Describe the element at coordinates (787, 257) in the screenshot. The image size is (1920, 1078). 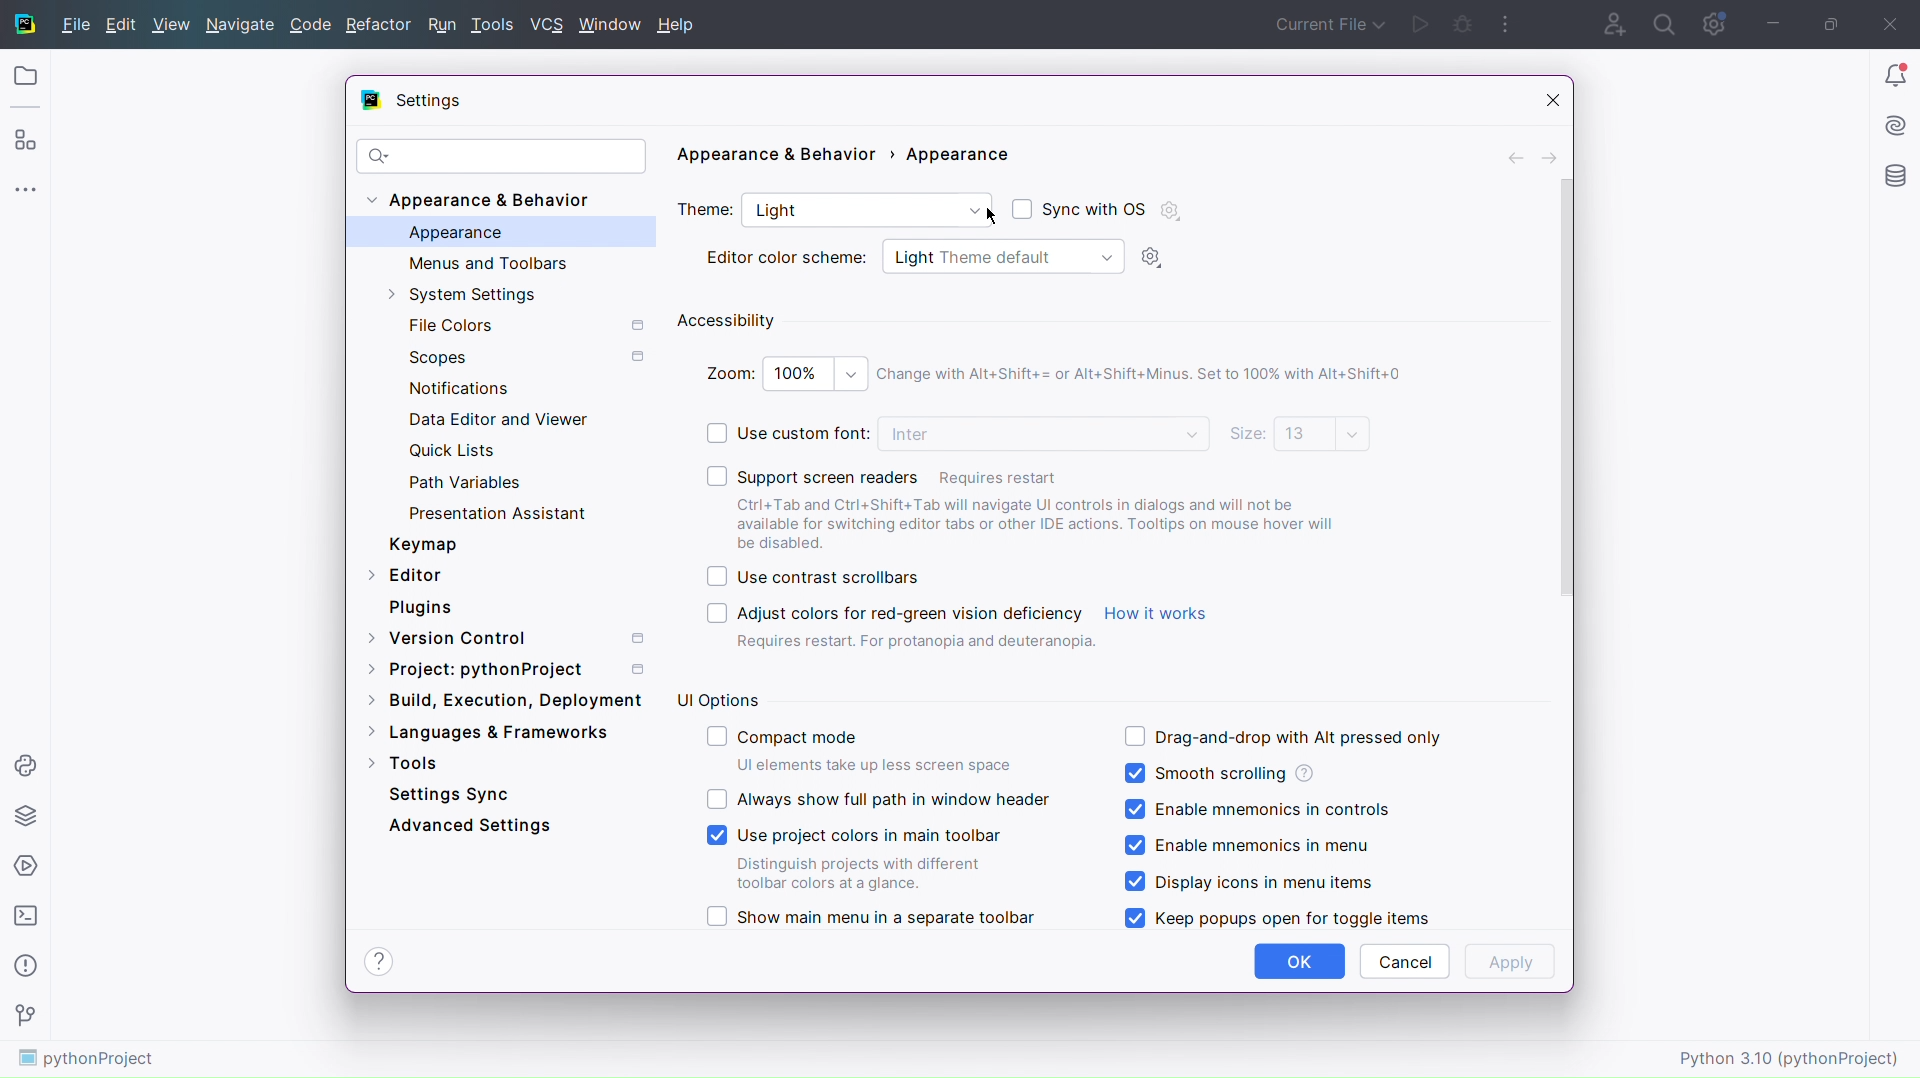
I see `Editor Color Scheme` at that location.